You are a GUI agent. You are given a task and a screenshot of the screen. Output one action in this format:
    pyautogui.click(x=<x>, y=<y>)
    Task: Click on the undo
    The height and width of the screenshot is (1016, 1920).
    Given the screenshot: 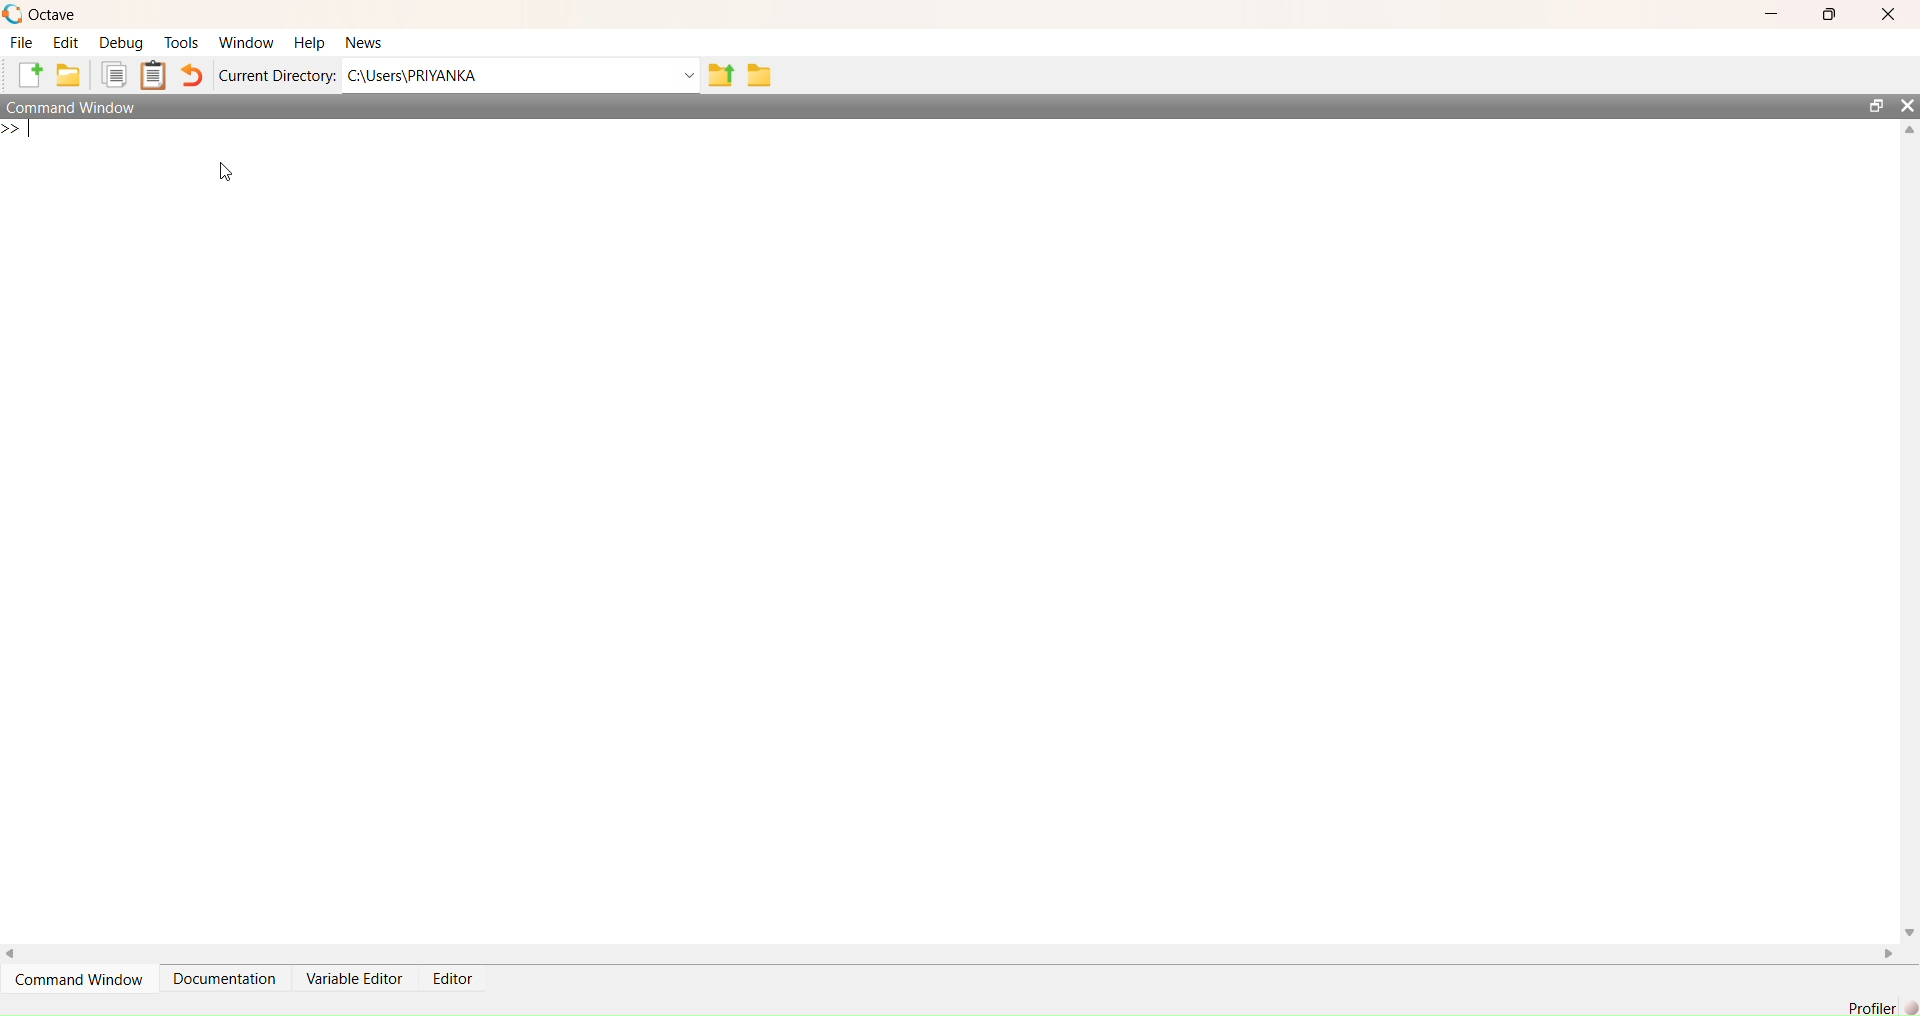 What is the action you would take?
    pyautogui.click(x=195, y=75)
    